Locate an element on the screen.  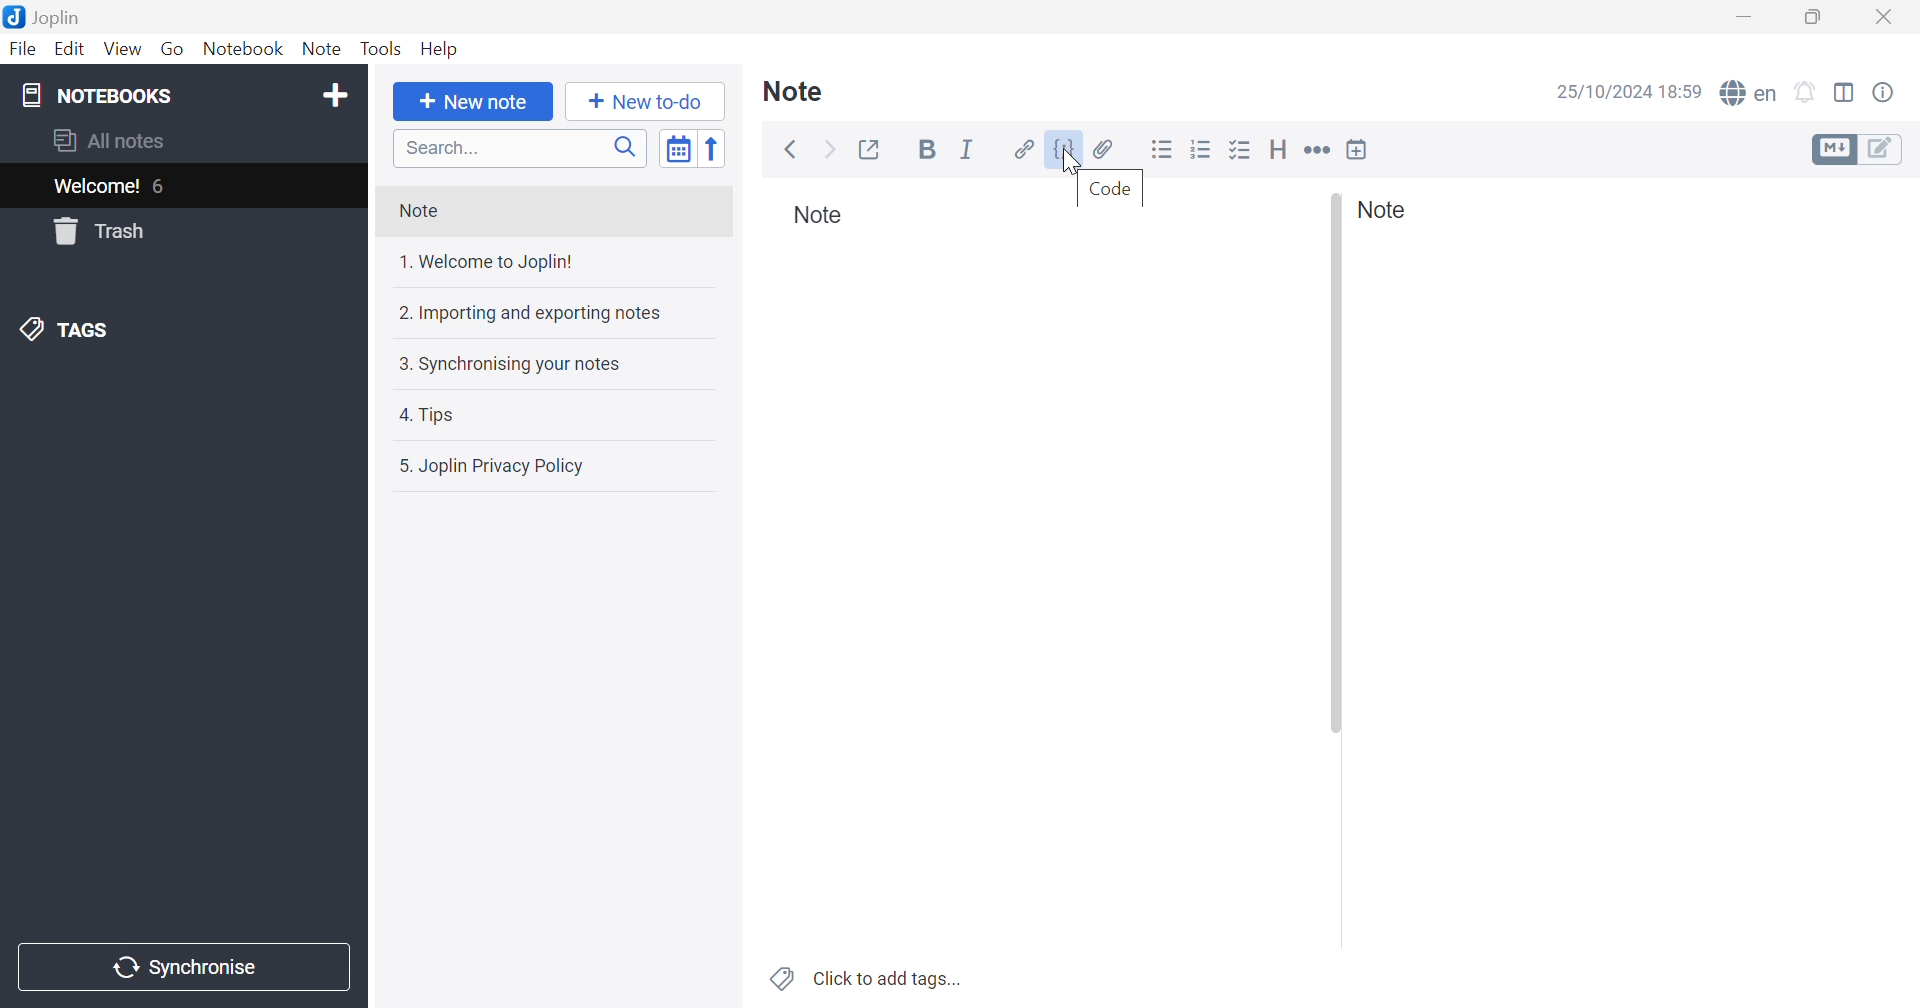
Go is located at coordinates (175, 50).